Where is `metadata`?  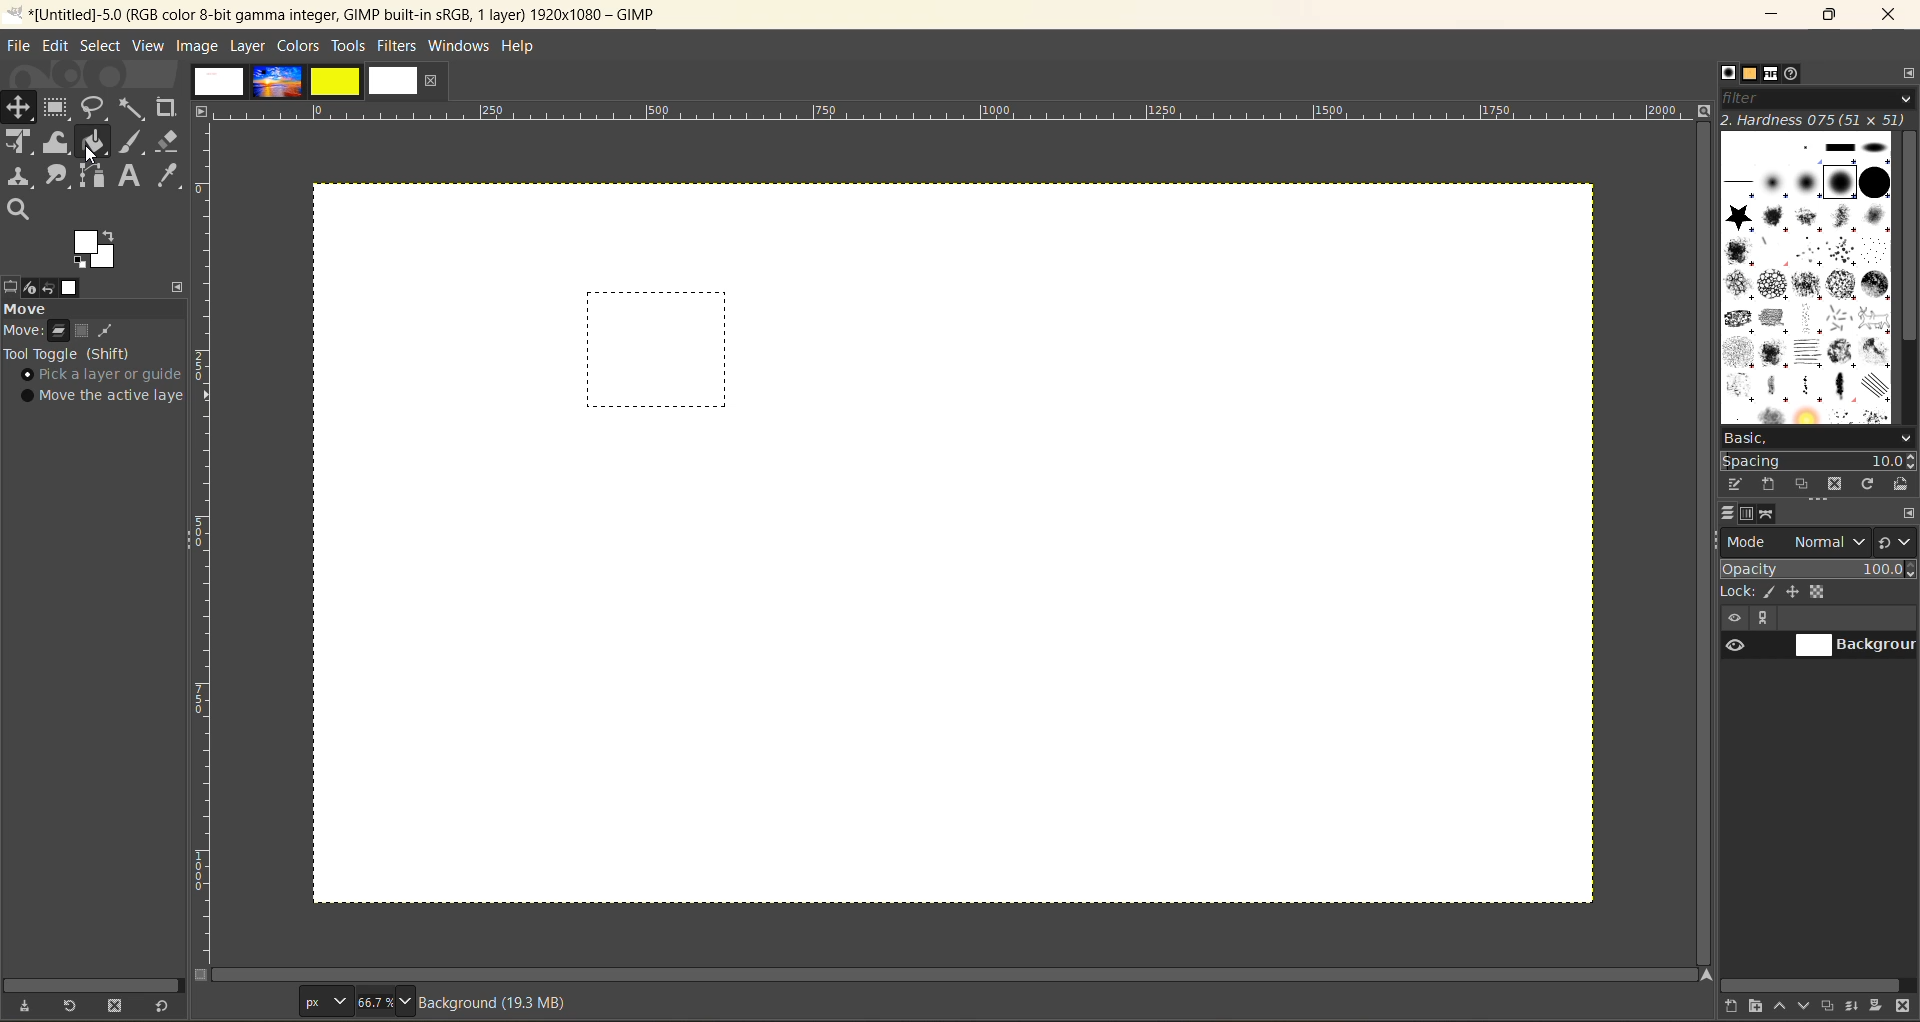
metadata is located at coordinates (503, 1002).